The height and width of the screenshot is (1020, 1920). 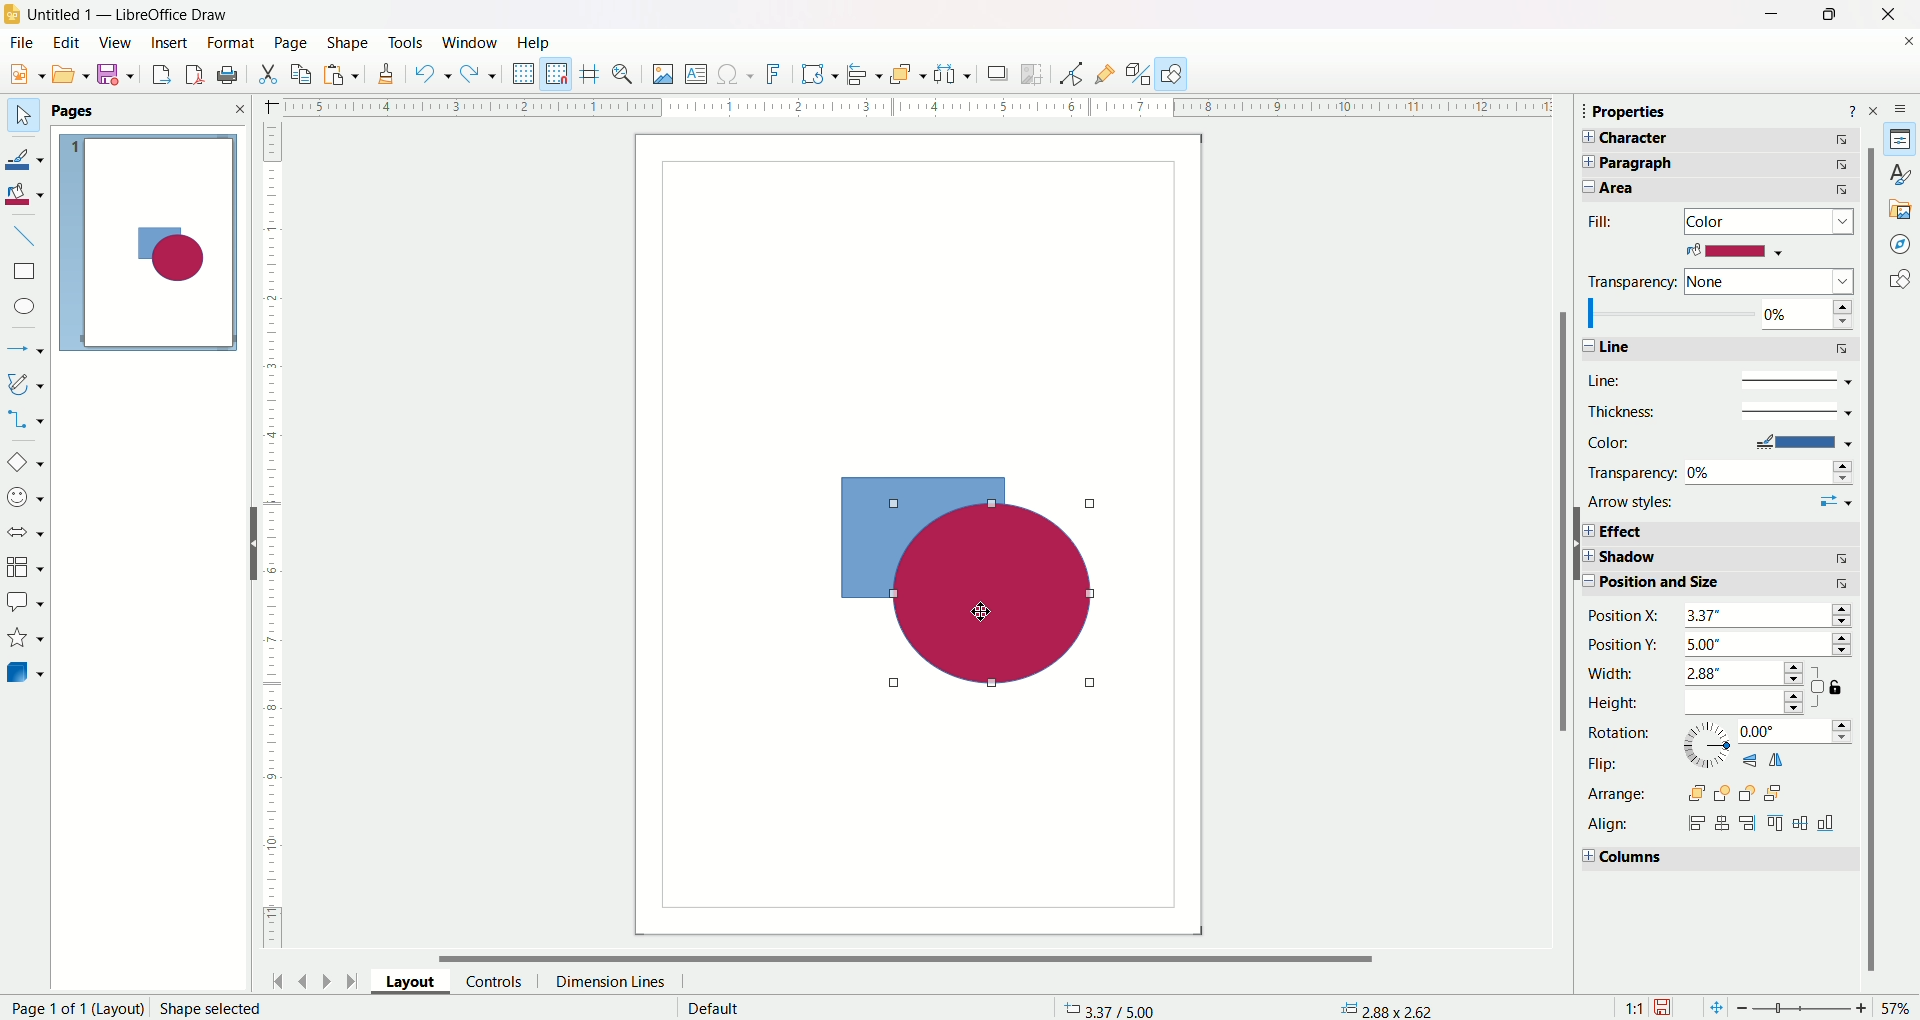 What do you see at coordinates (1102, 72) in the screenshot?
I see `gluepoint` at bounding box center [1102, 72].